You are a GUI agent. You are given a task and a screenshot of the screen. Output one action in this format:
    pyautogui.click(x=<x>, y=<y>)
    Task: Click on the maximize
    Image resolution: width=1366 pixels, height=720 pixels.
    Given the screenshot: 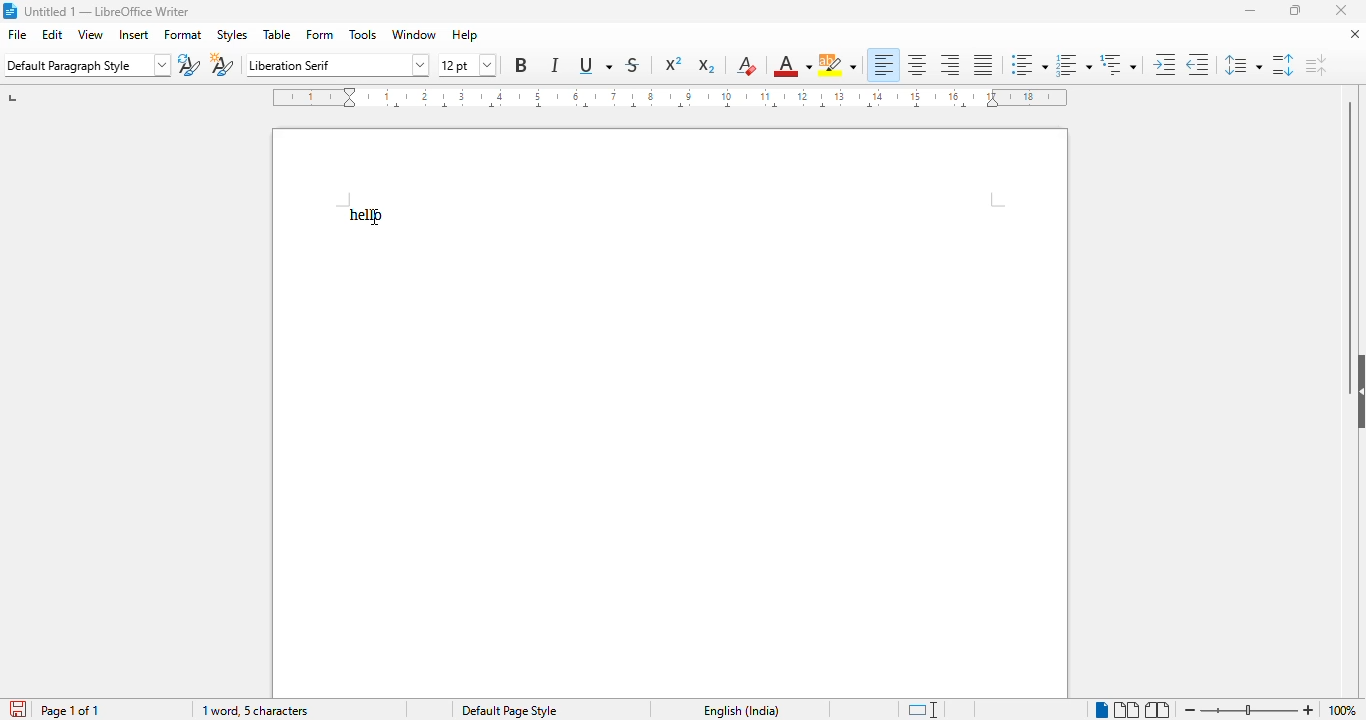 What is the action you would take?
    pyautogui.click(x=1294, y=9)
    